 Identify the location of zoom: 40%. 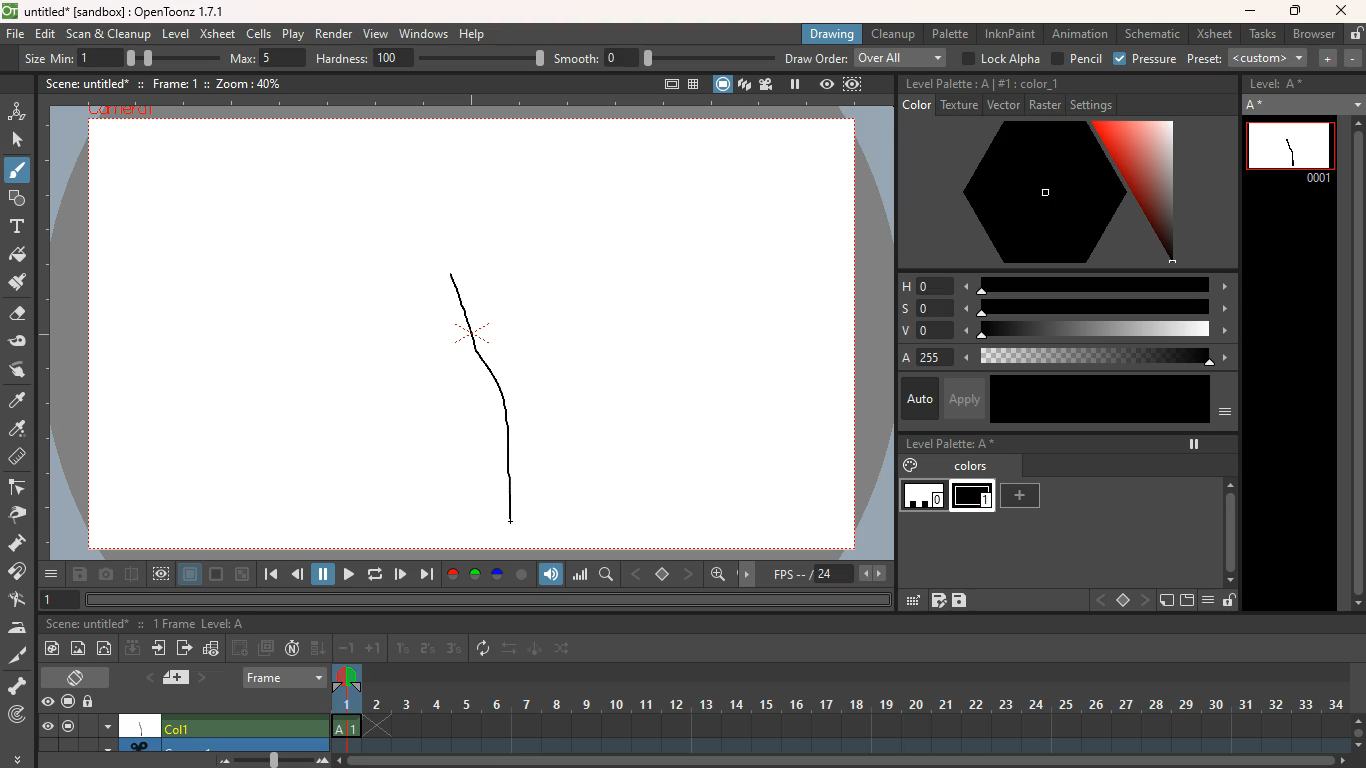
(242, 82).